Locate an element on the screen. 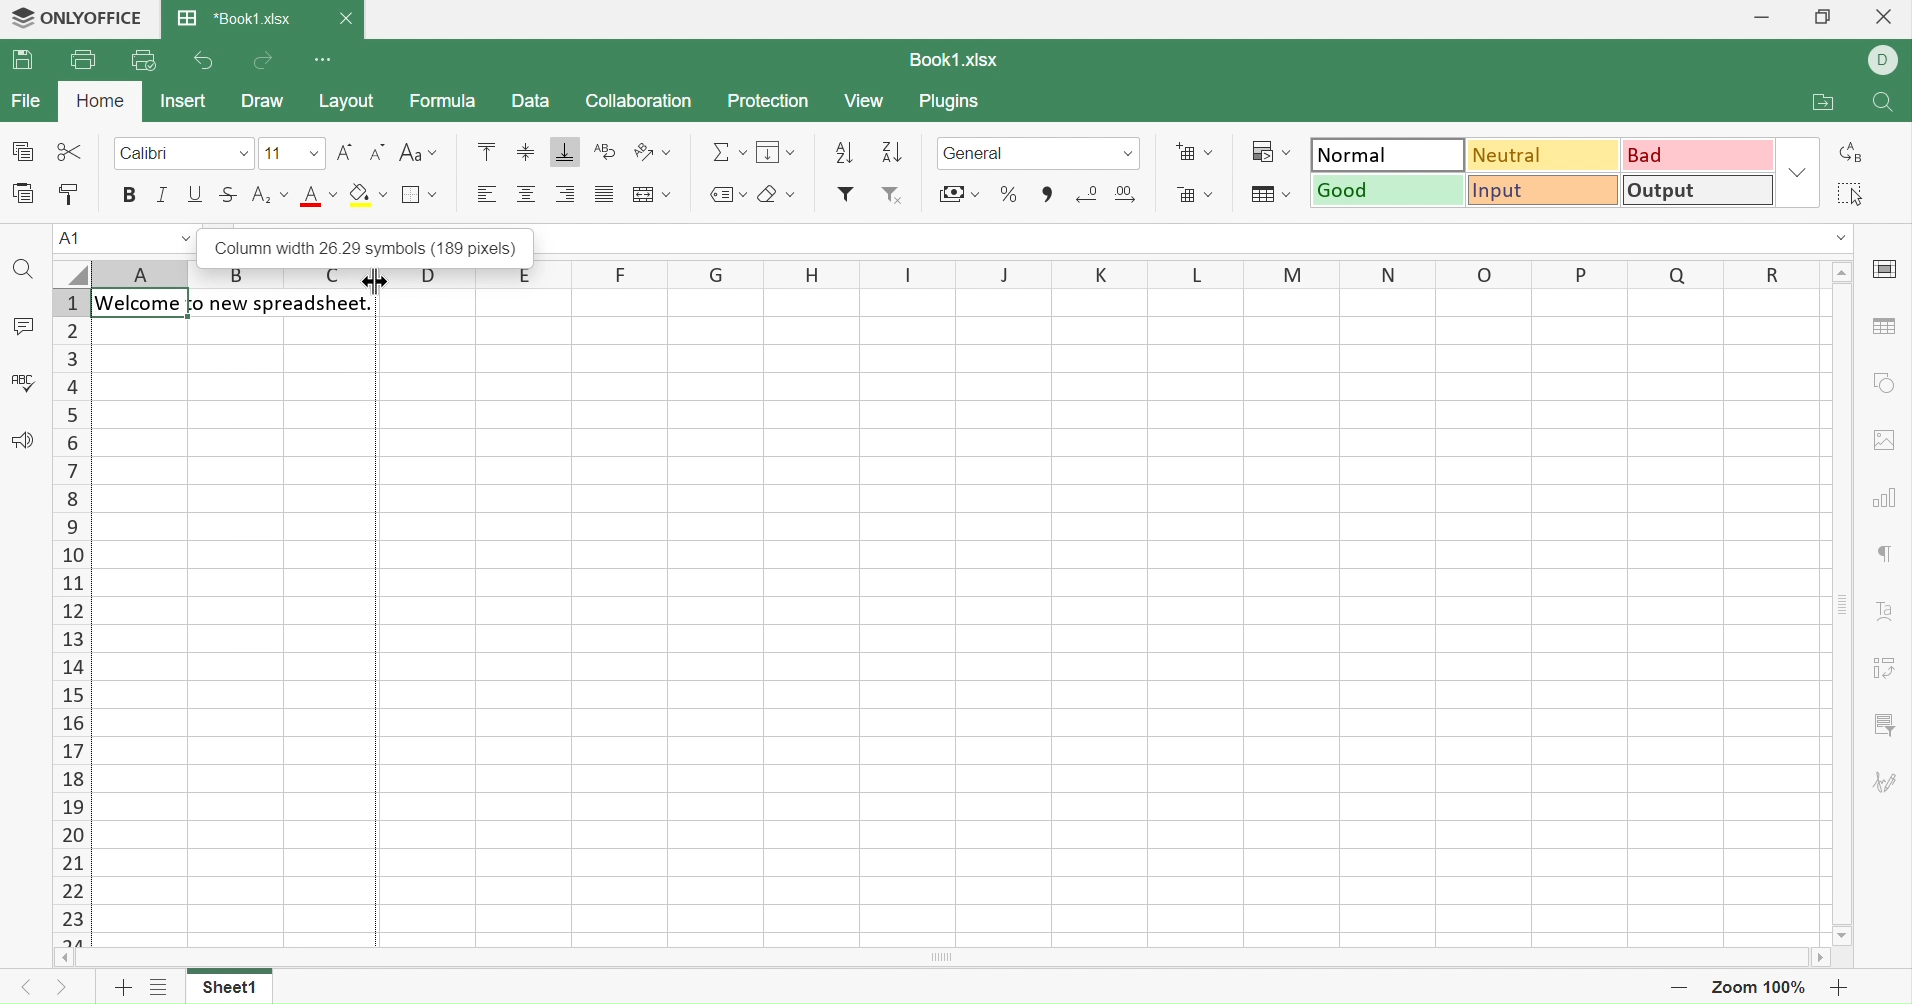 The width and height of the screenshot is (1912, 1004). Wrap Text is located at coordinates (606, 151).